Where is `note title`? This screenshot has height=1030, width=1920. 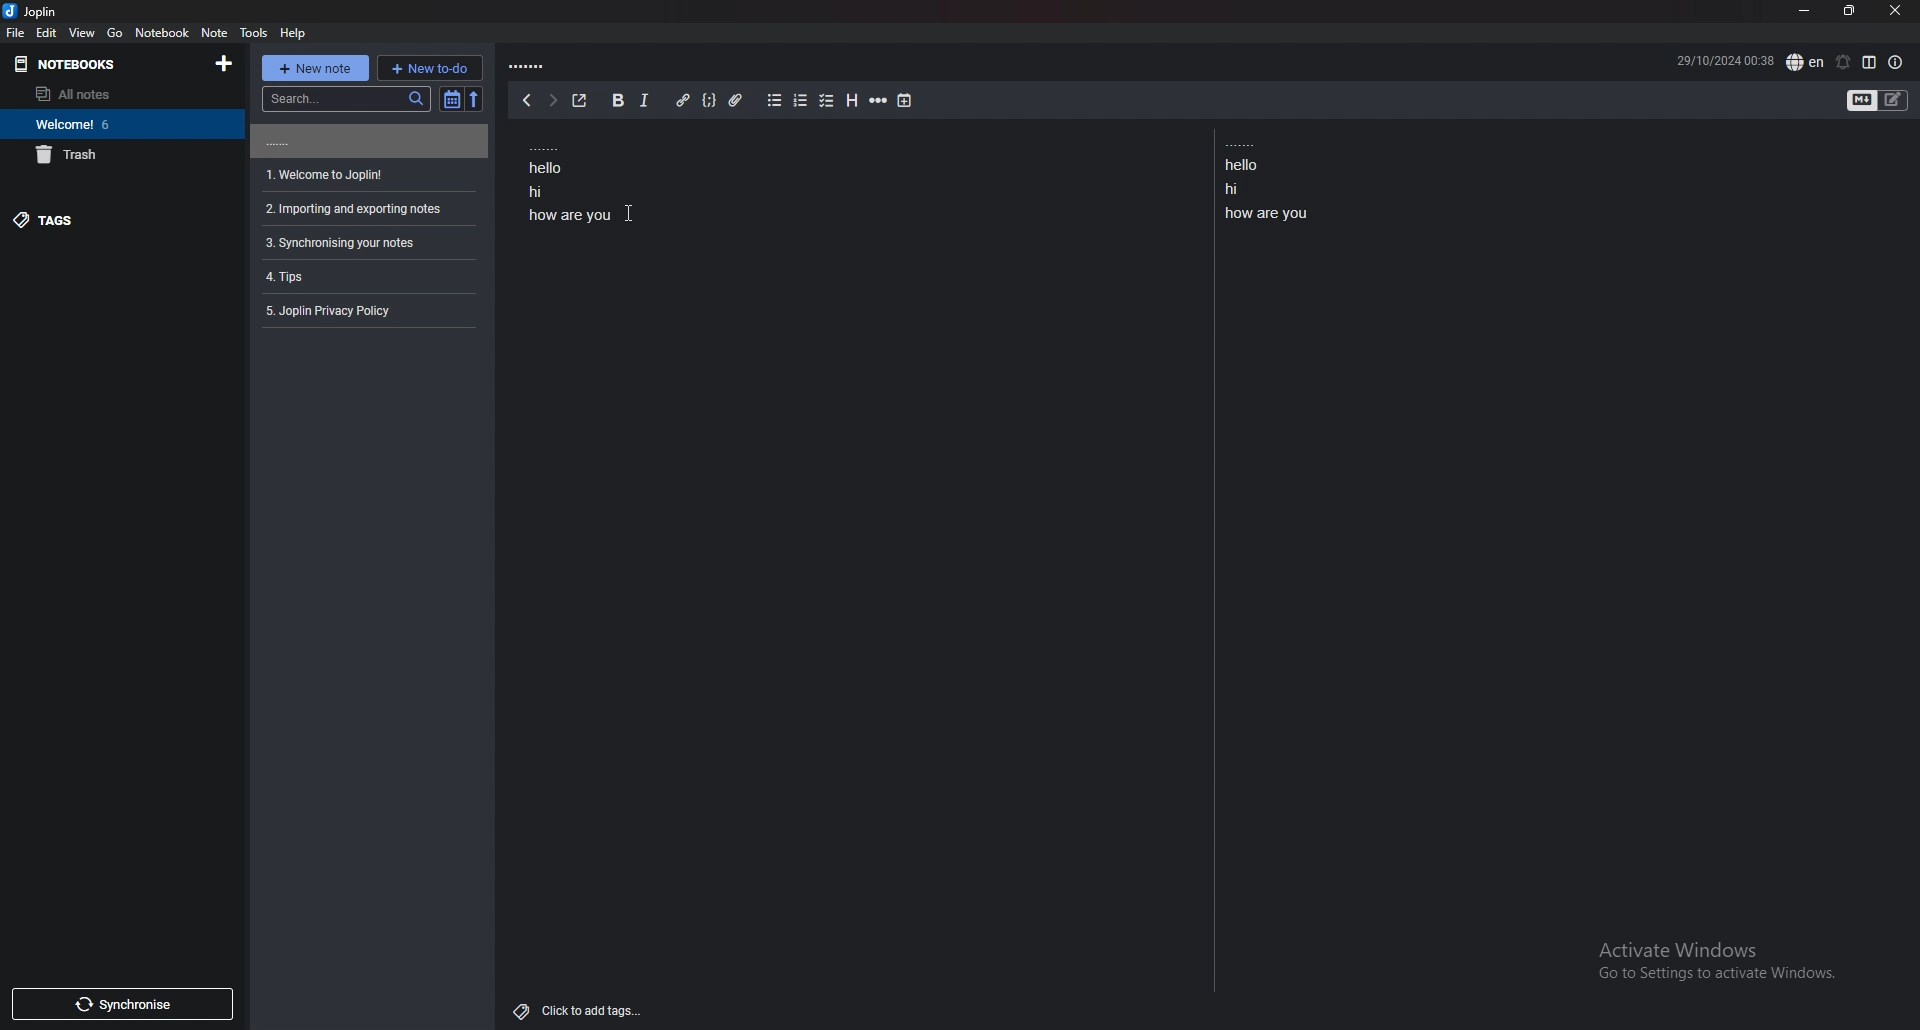
note title is located at coordinates (530, 67).